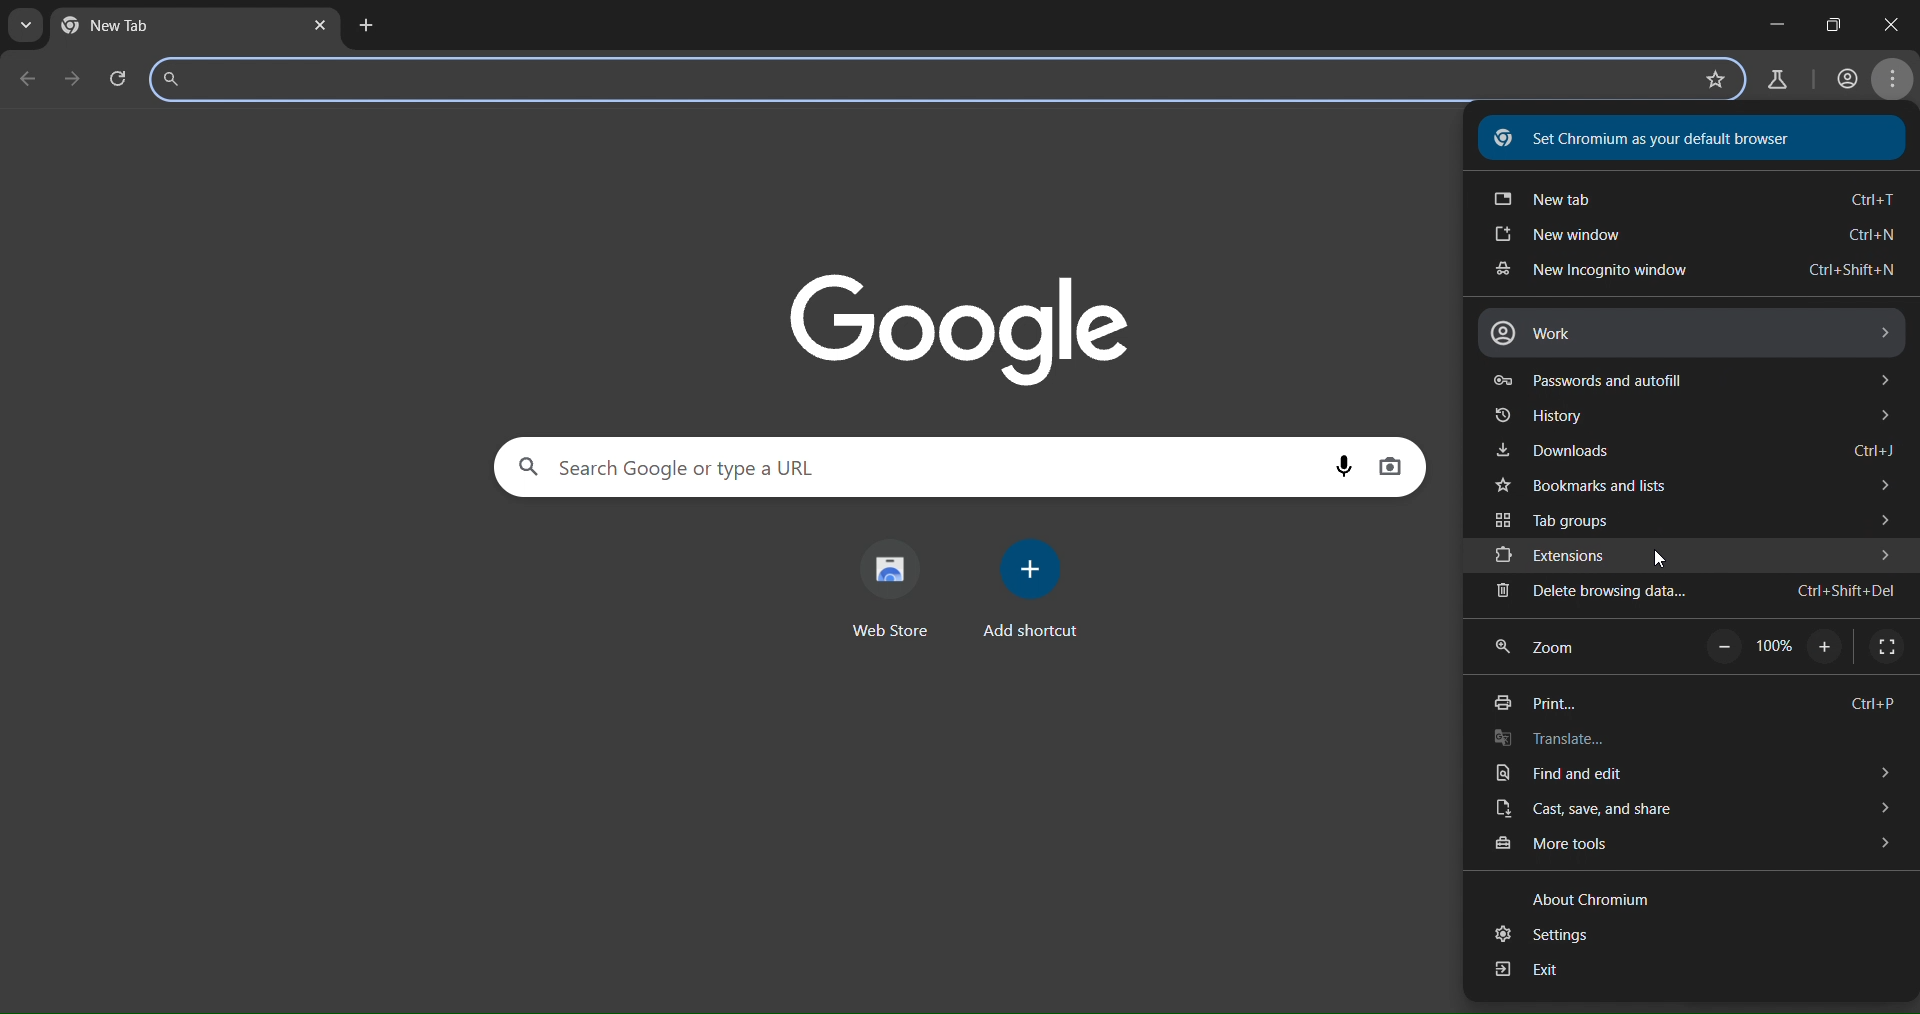  I want to click on new window, so click(1696, 235).